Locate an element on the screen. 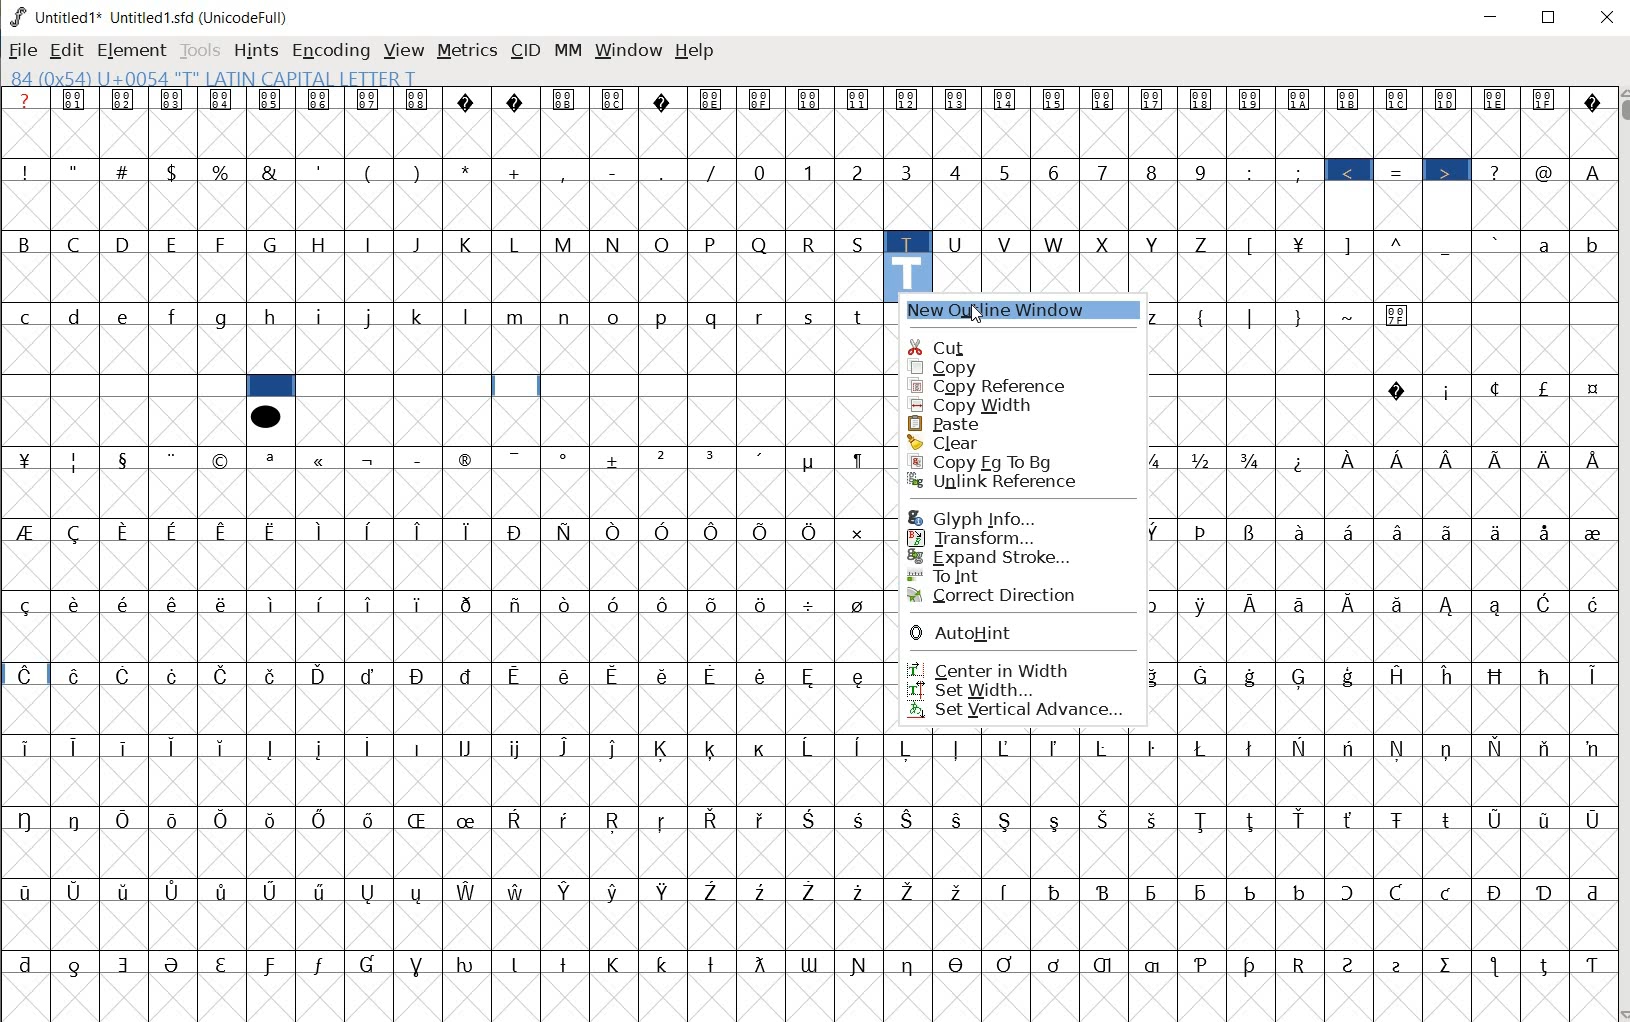  & is located at coordinates (269, 170).